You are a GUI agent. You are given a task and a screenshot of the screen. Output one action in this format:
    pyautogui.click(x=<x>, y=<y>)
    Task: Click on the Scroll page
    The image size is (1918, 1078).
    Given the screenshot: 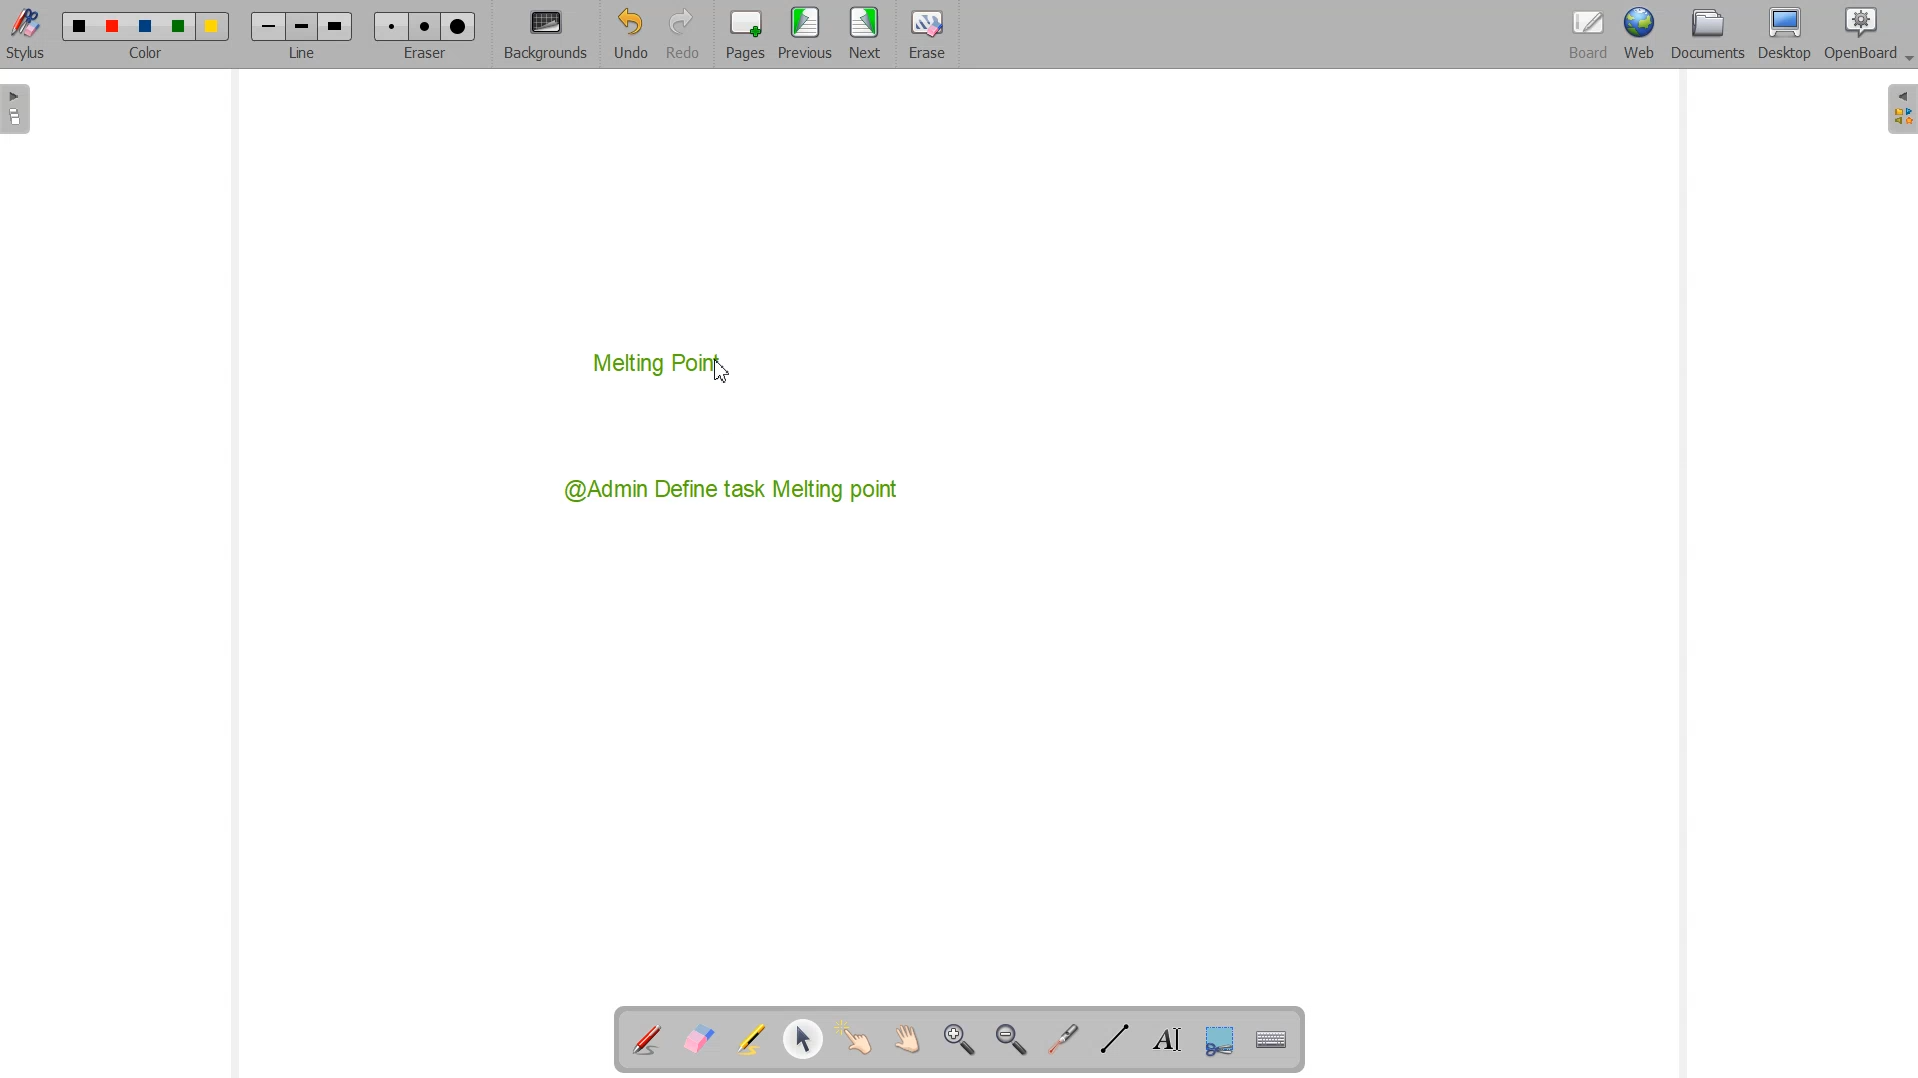 What is the action you would take?
    pyautogui.click(x=904, y=1040)
    